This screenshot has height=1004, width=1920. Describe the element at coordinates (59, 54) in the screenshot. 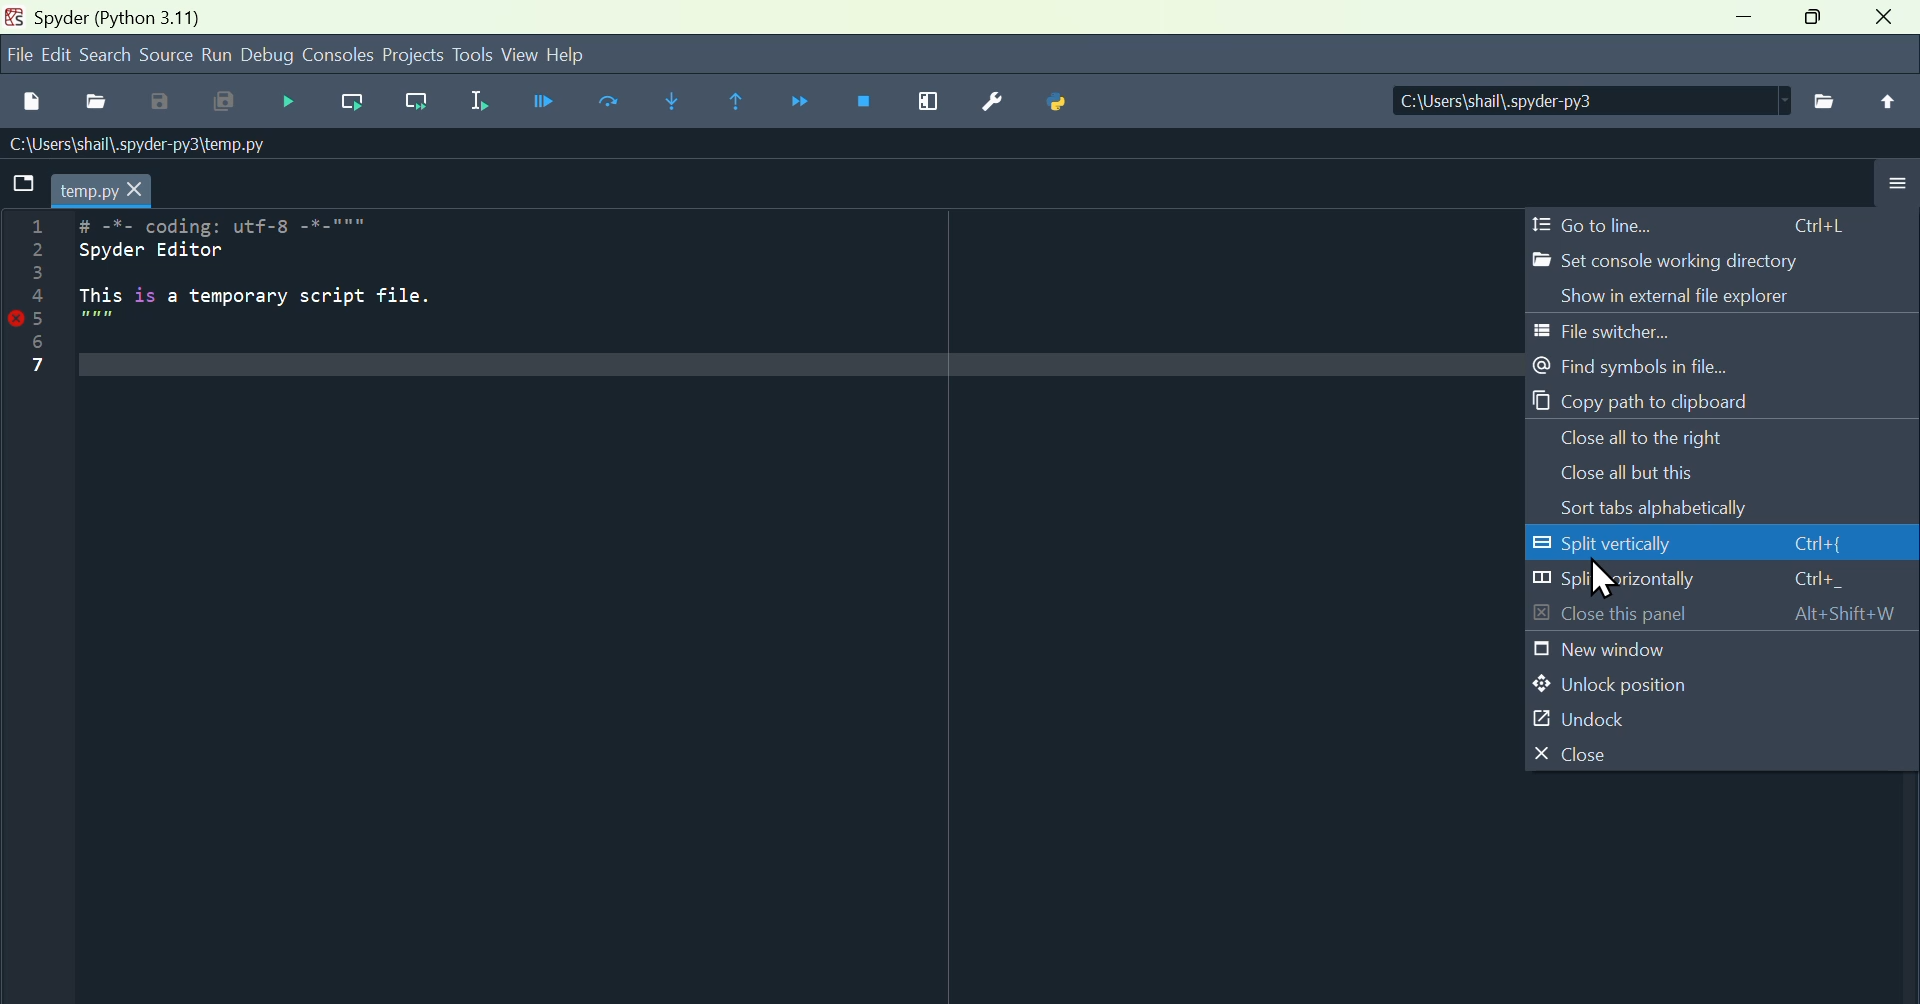

I see `` at that location.